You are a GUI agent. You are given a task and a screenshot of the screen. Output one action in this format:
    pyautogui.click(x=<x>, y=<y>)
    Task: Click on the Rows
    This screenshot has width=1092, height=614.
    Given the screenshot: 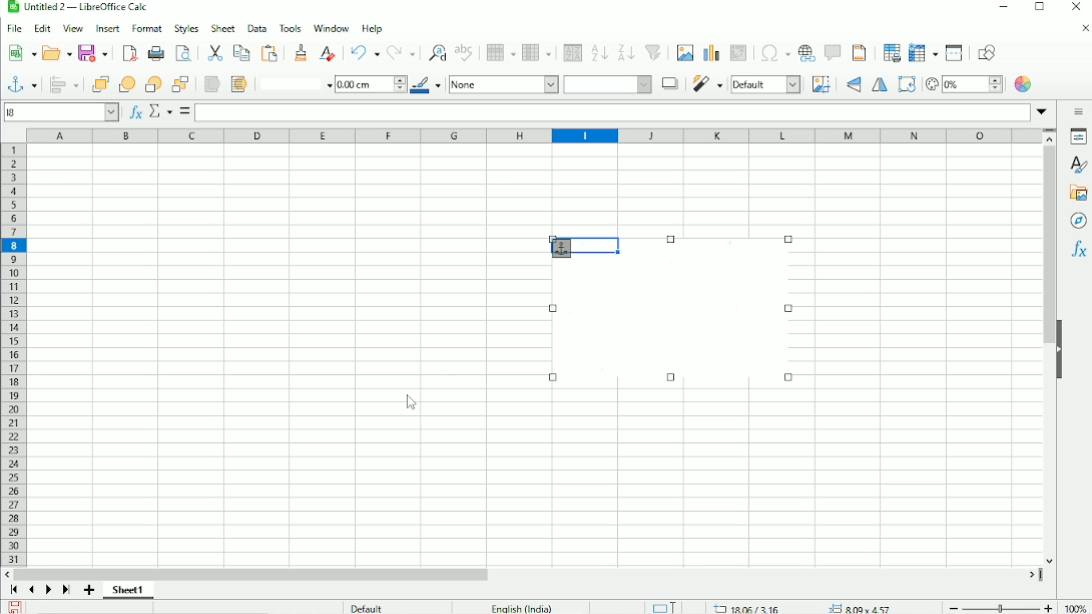 What is the action you would take?
    pyautogui.click(x=501, y=54)
    